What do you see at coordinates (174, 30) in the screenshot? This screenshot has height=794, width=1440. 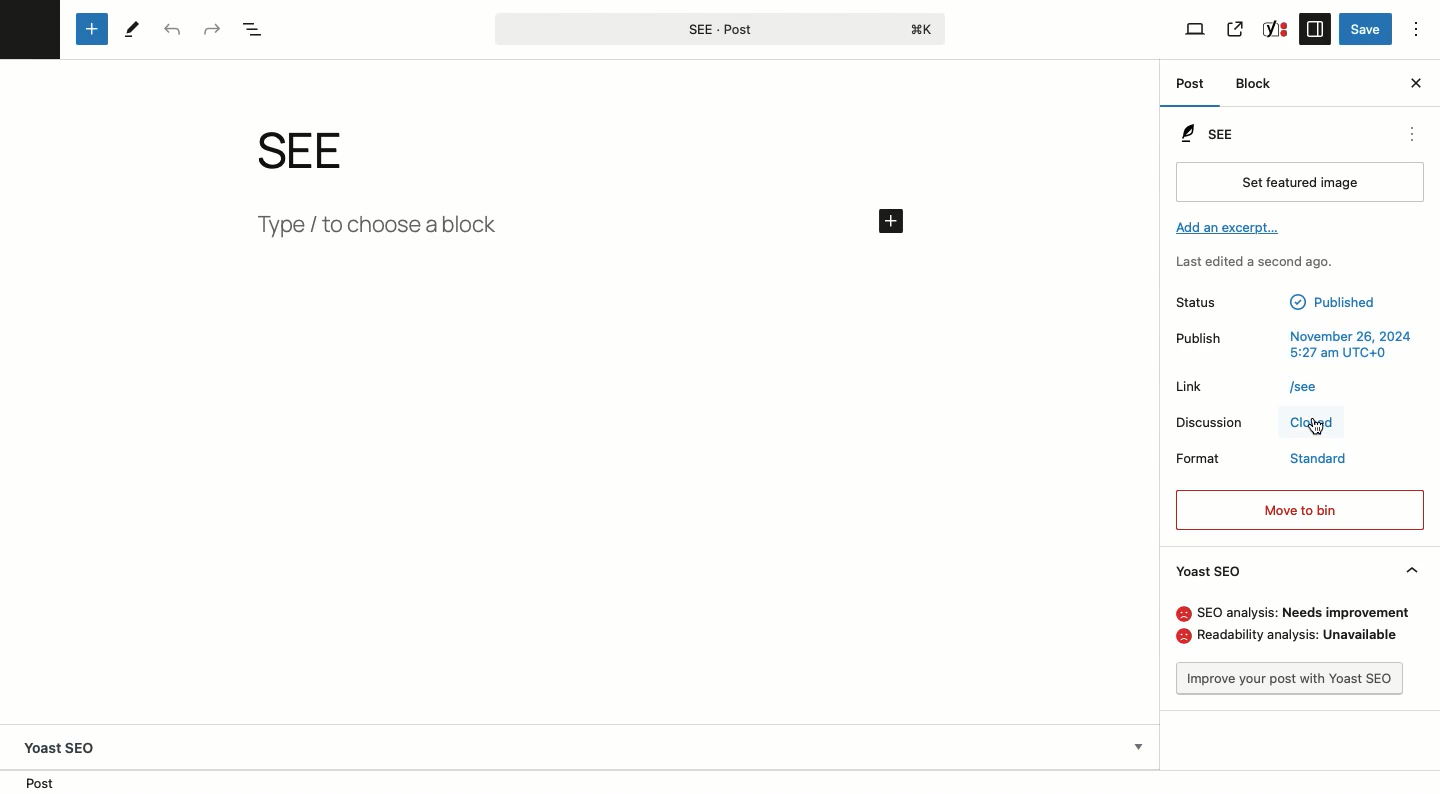 I see `Undo` at bounding box center [174, 30].